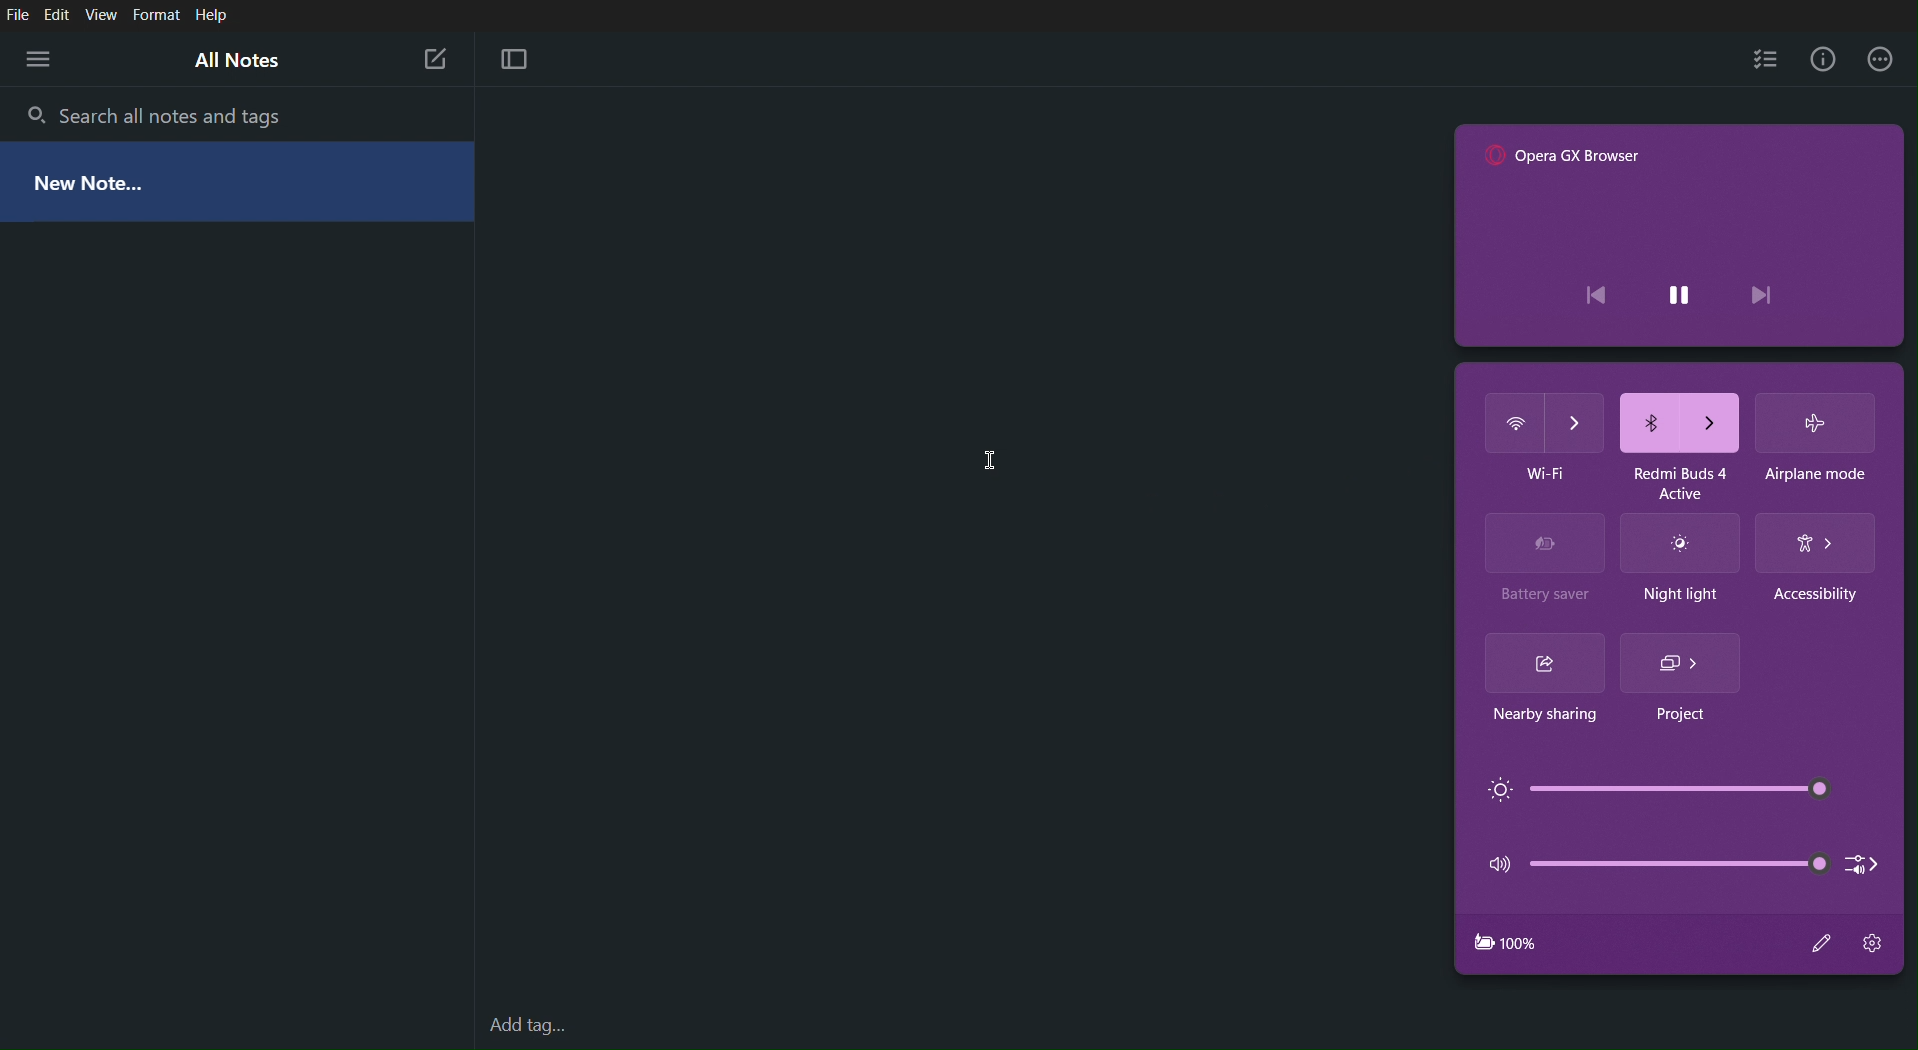 This screenshot has width=1918, height=1050. I want to click on next, so click(1770, 293).